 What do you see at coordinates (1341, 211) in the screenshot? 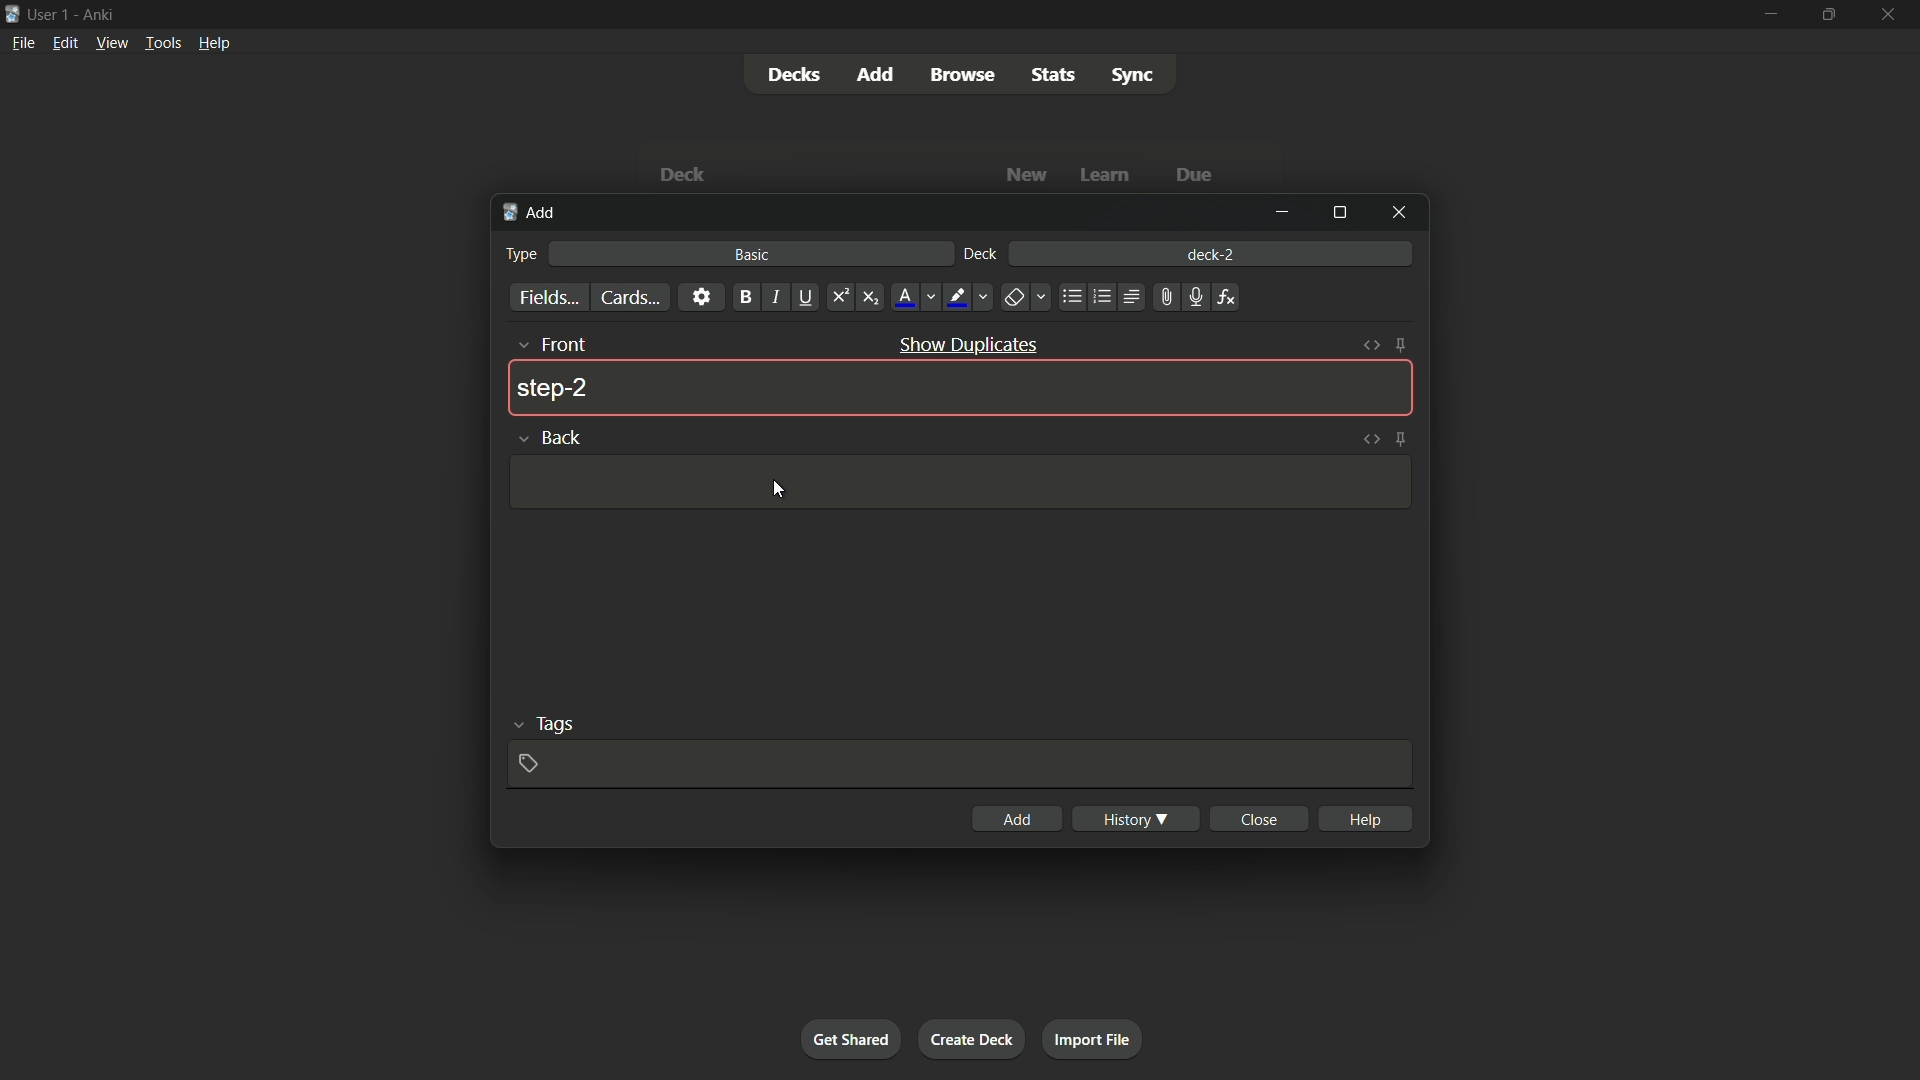
I see `maximize` at bounding box center [1341, 211].